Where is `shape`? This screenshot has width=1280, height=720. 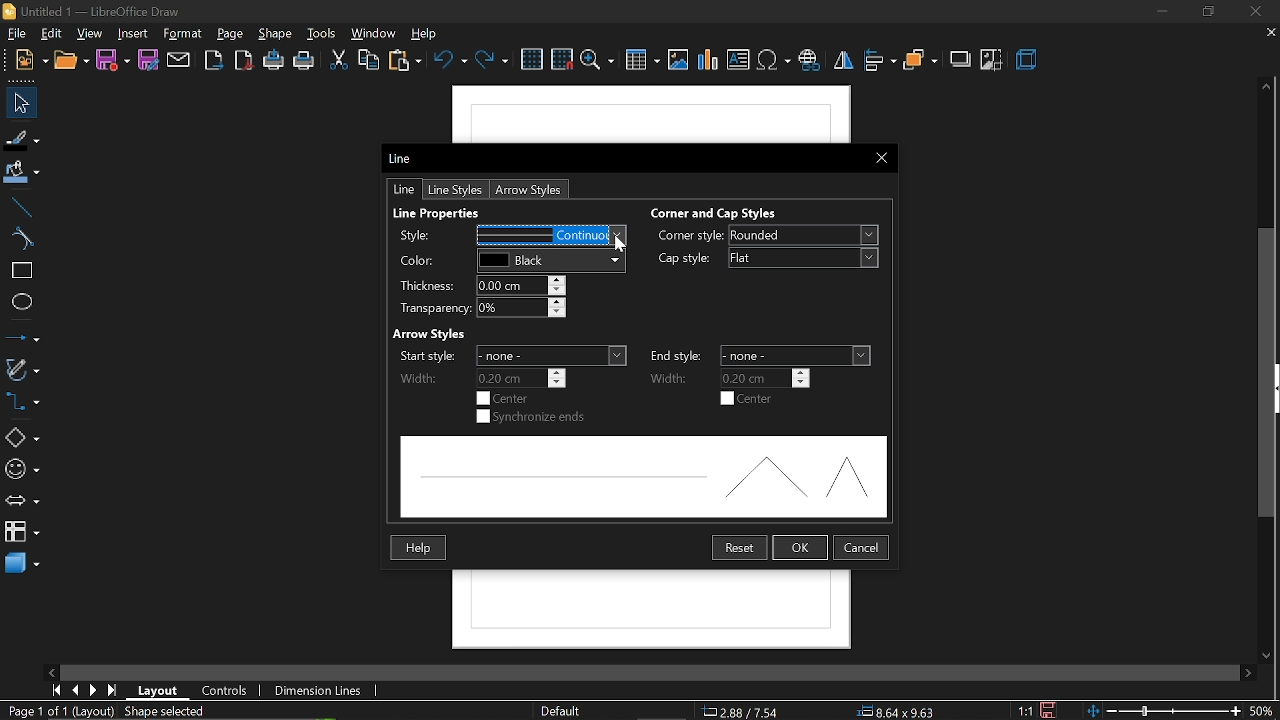
shape is located at coordinates (277, 32).